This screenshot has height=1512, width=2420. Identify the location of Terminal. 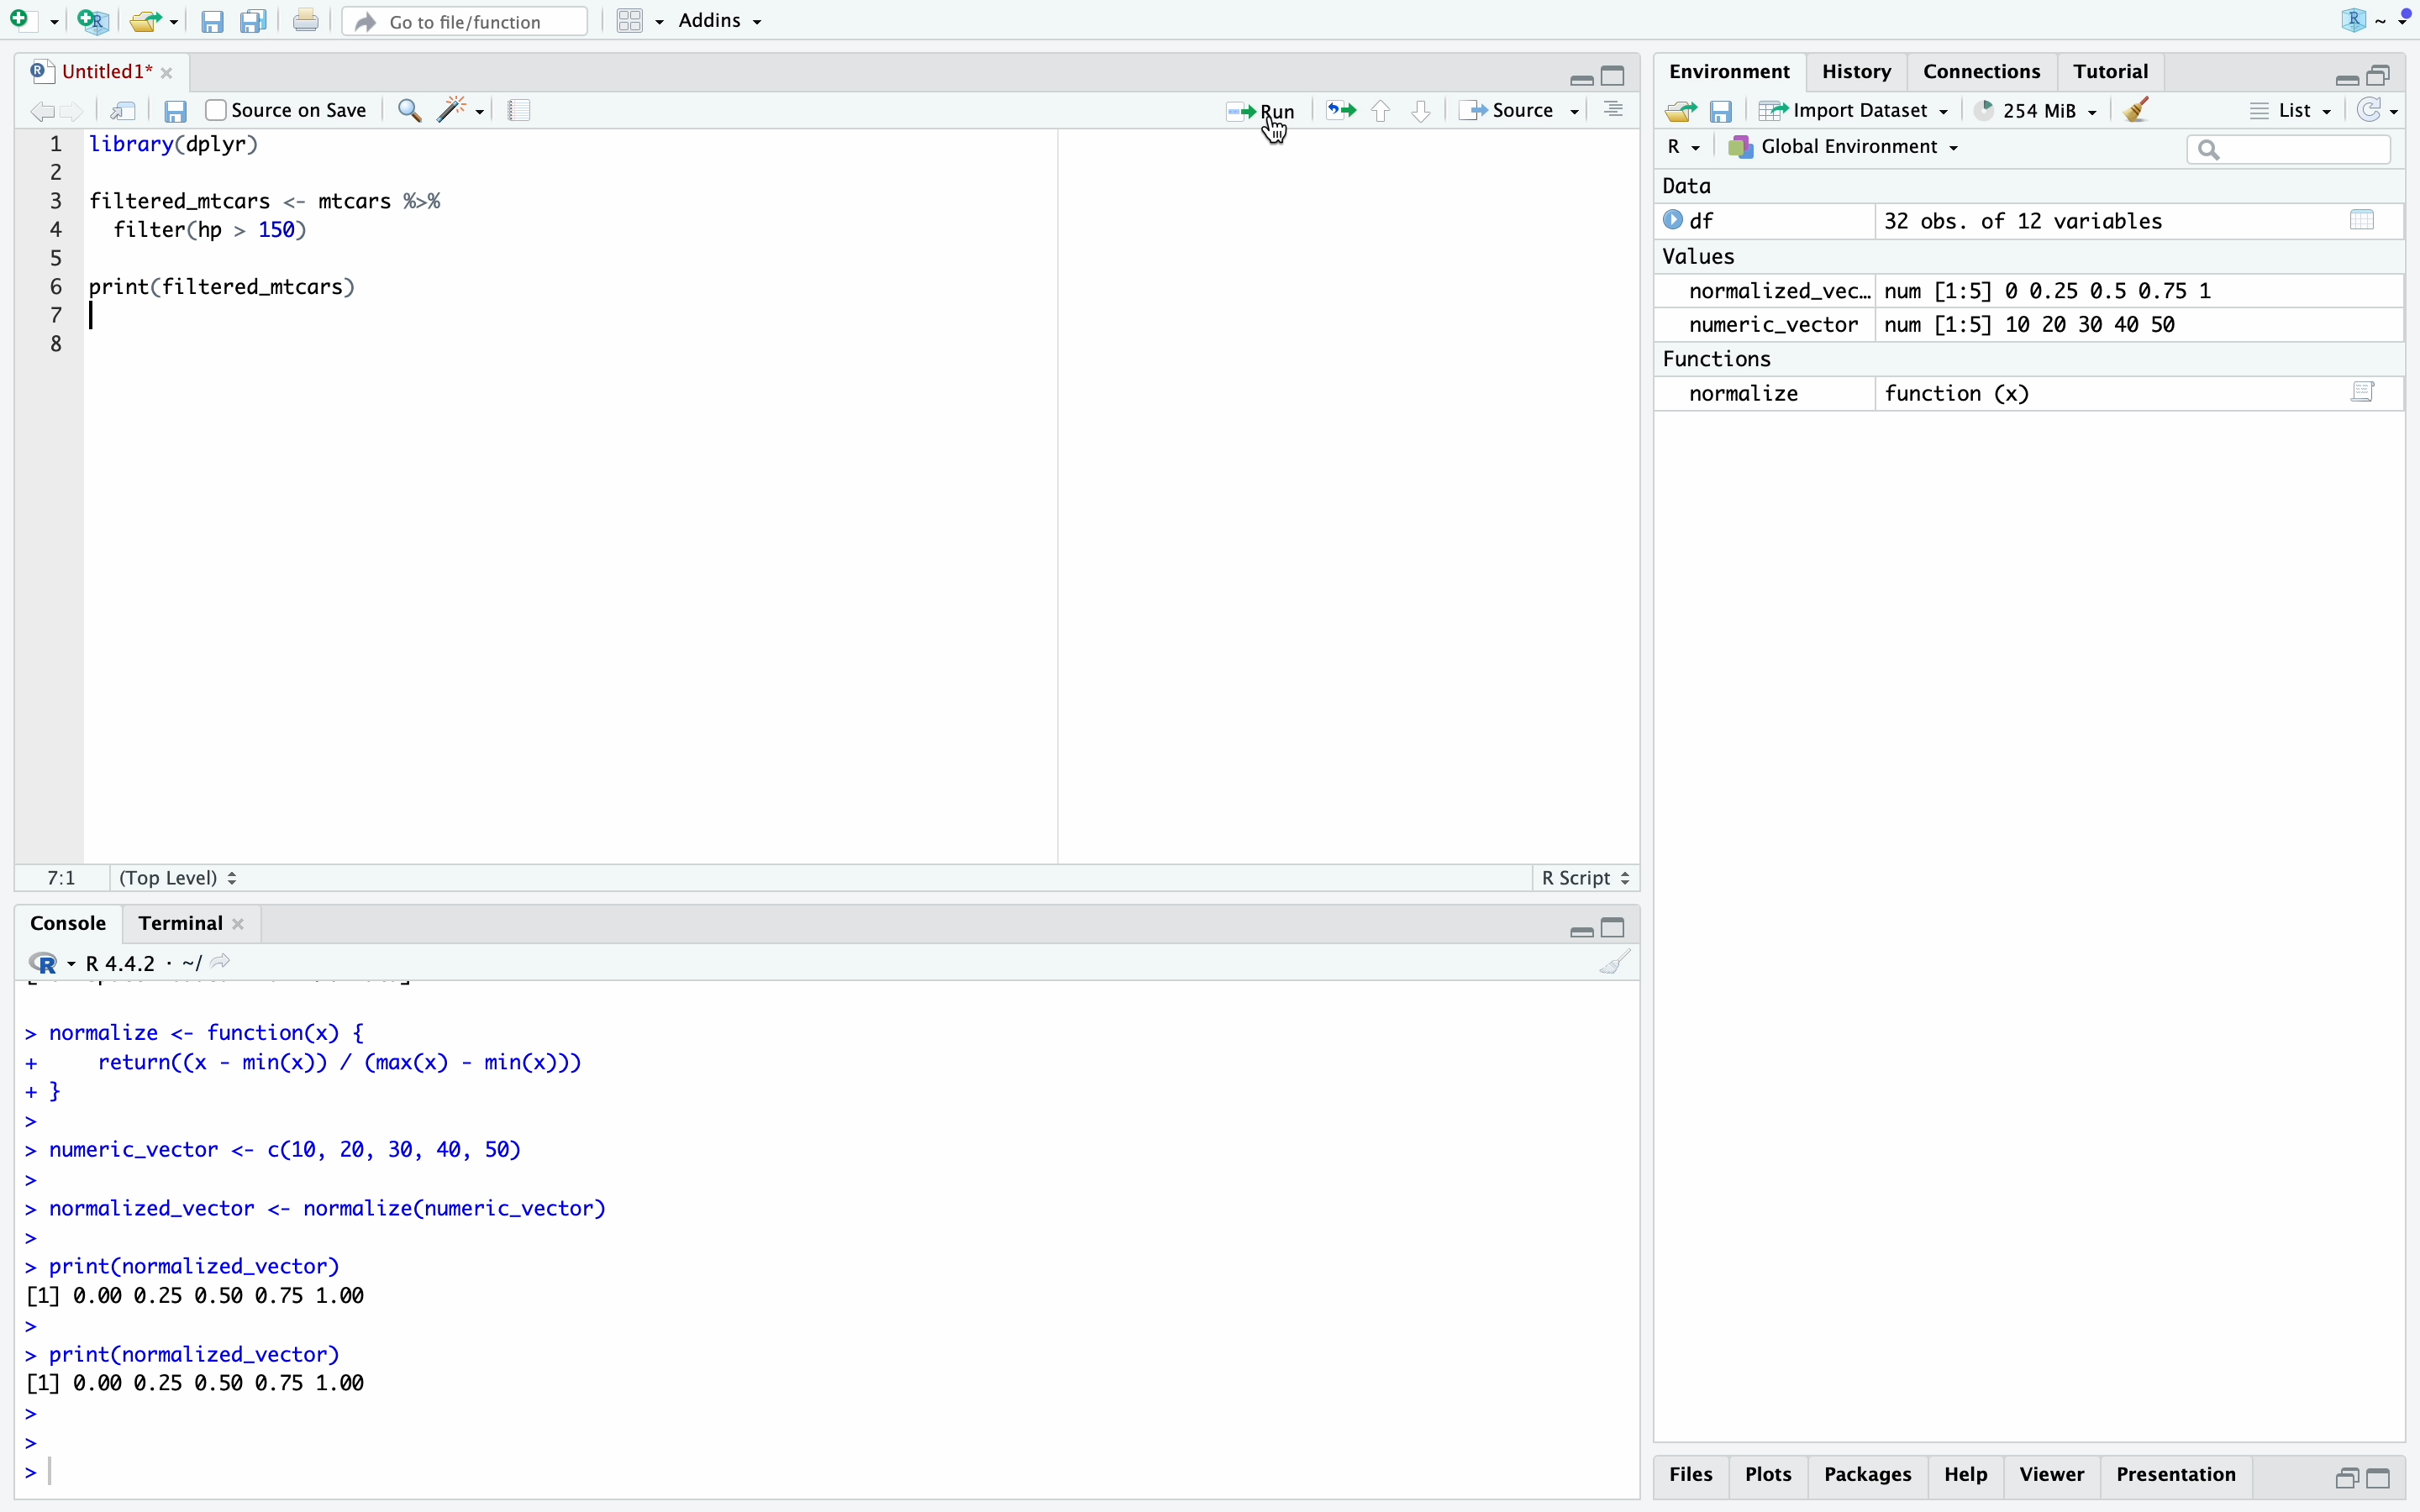
(181, 926).